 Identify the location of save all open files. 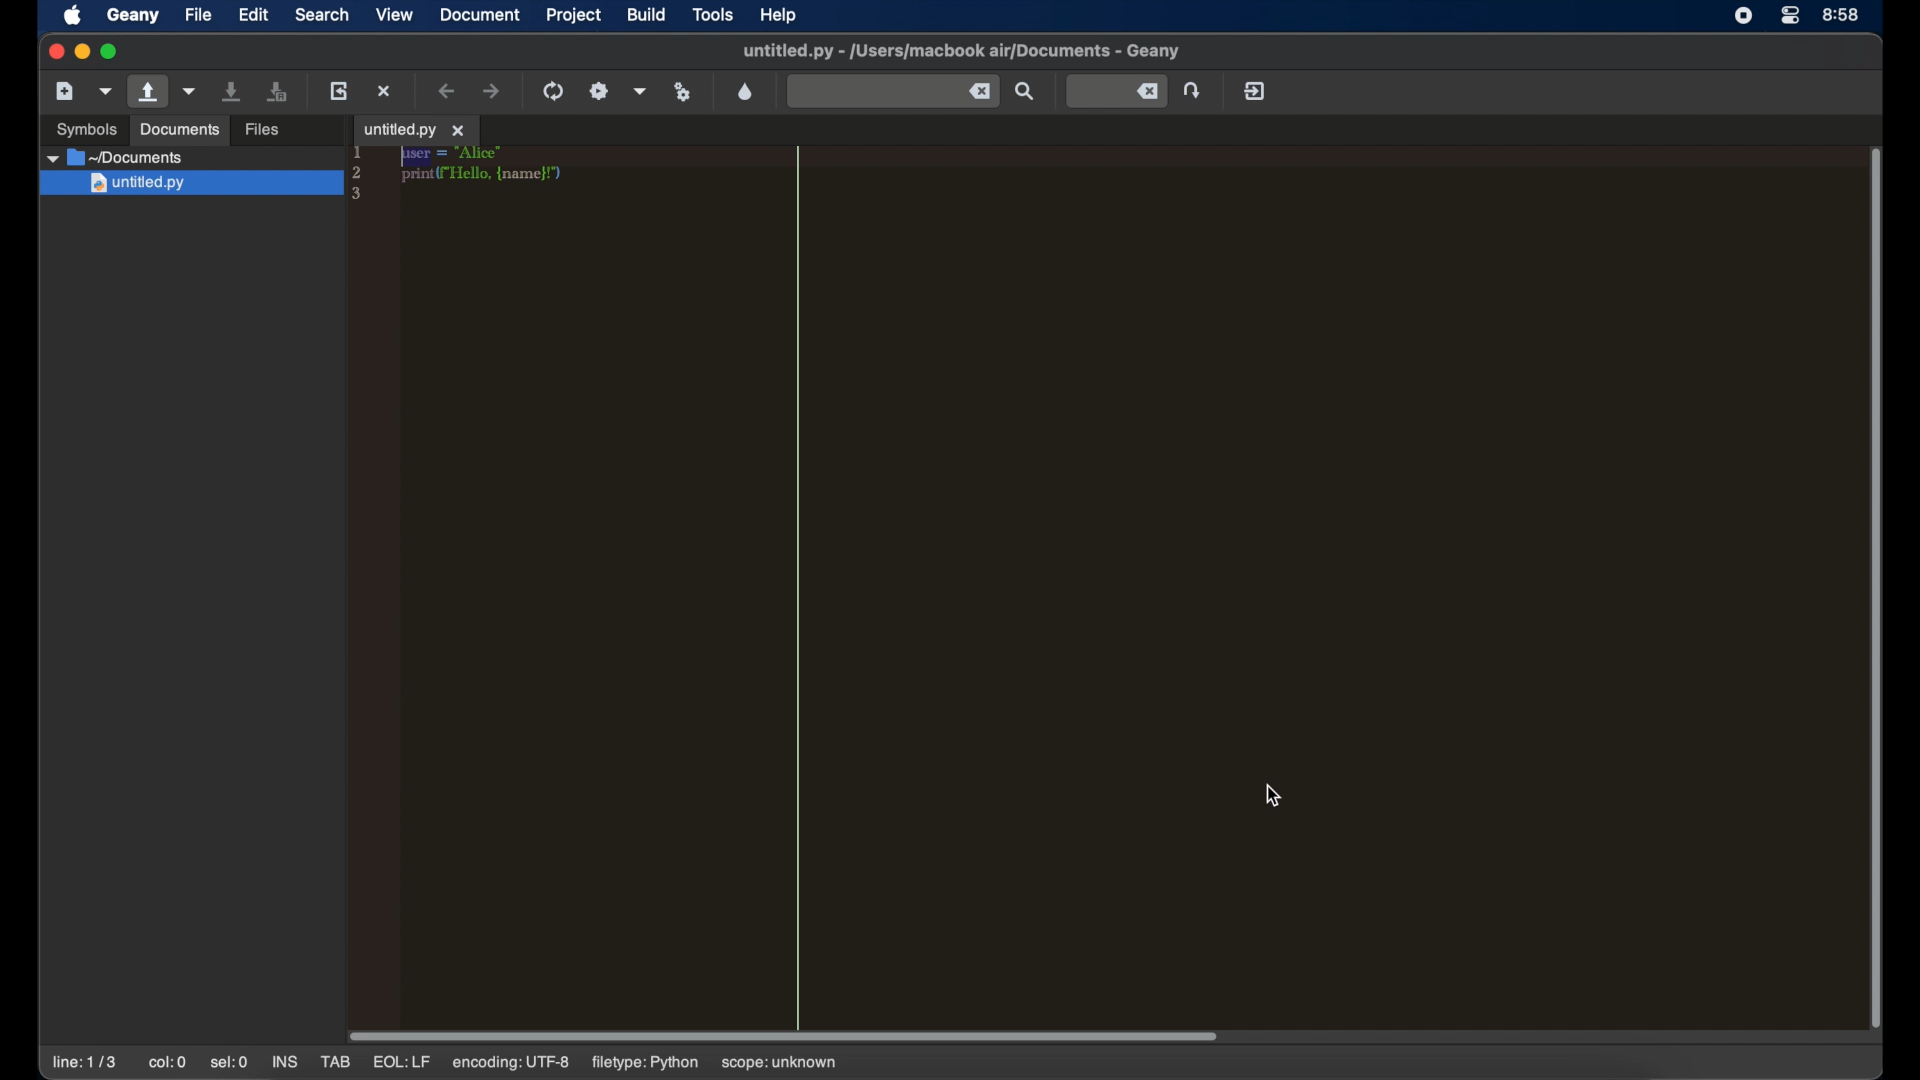
(280, 92).